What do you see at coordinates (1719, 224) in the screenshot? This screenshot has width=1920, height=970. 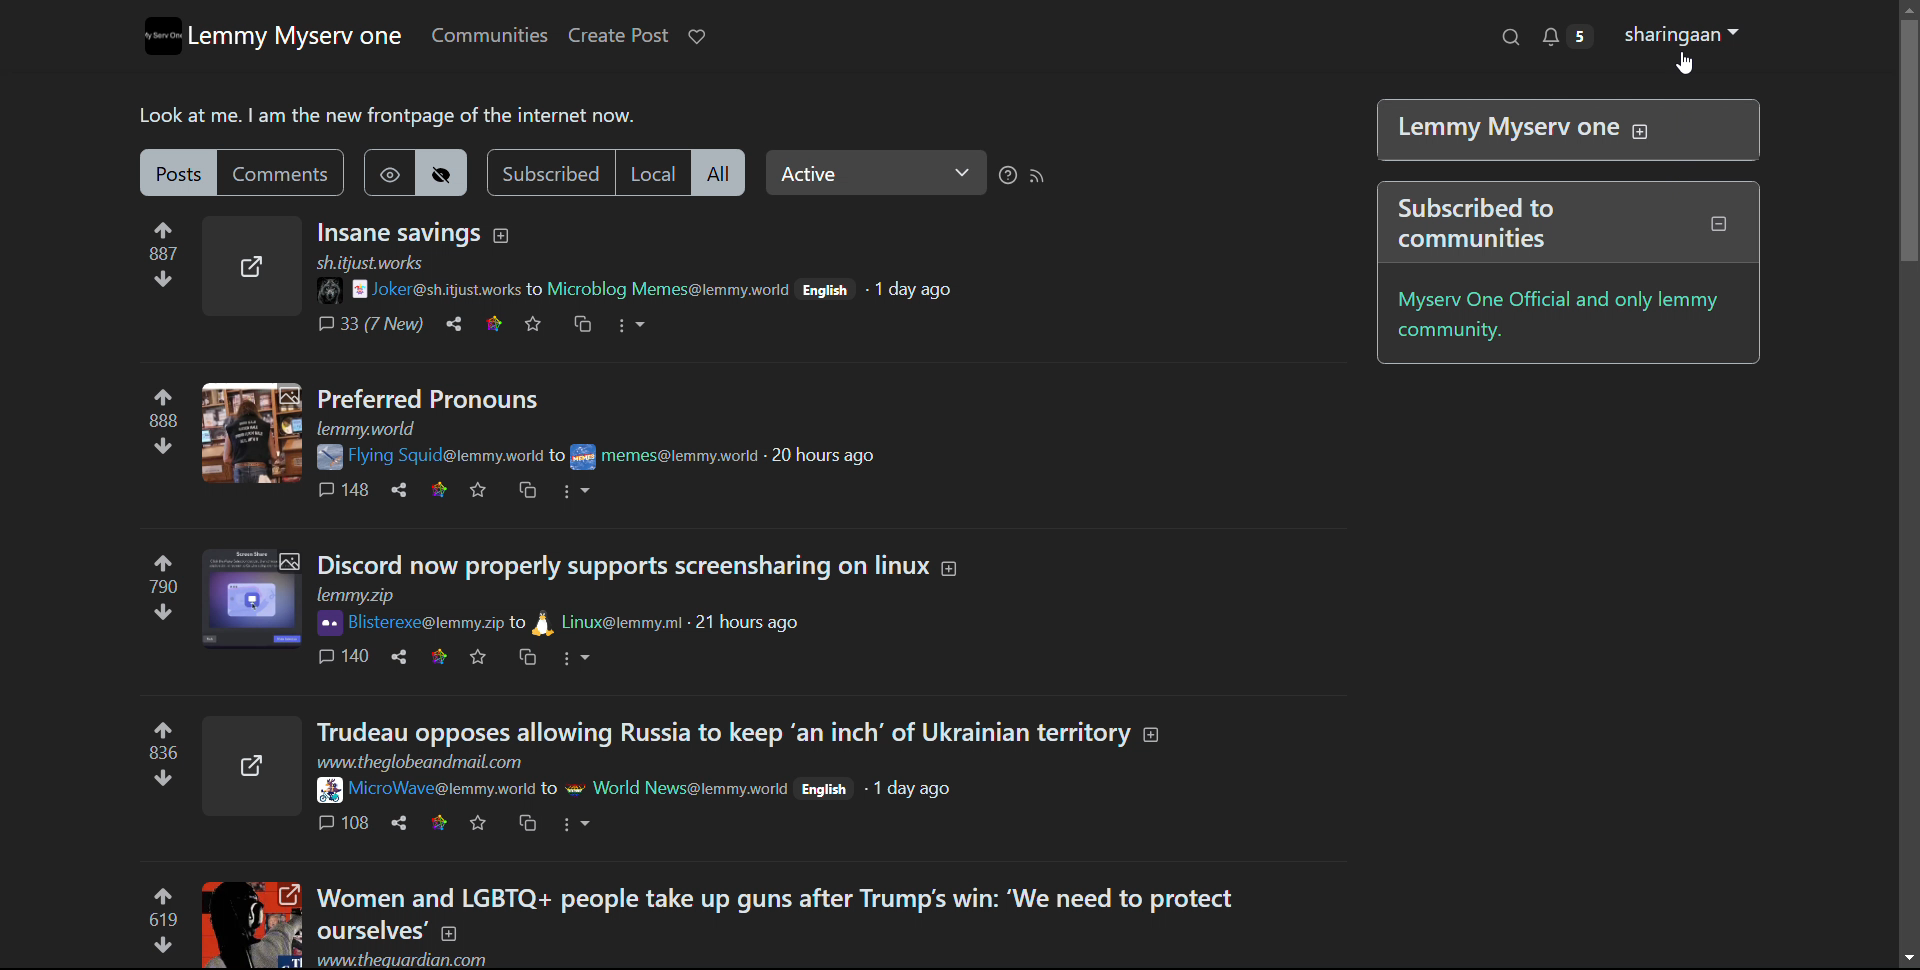 I see `collapse` at bounding box center [1719, 224].